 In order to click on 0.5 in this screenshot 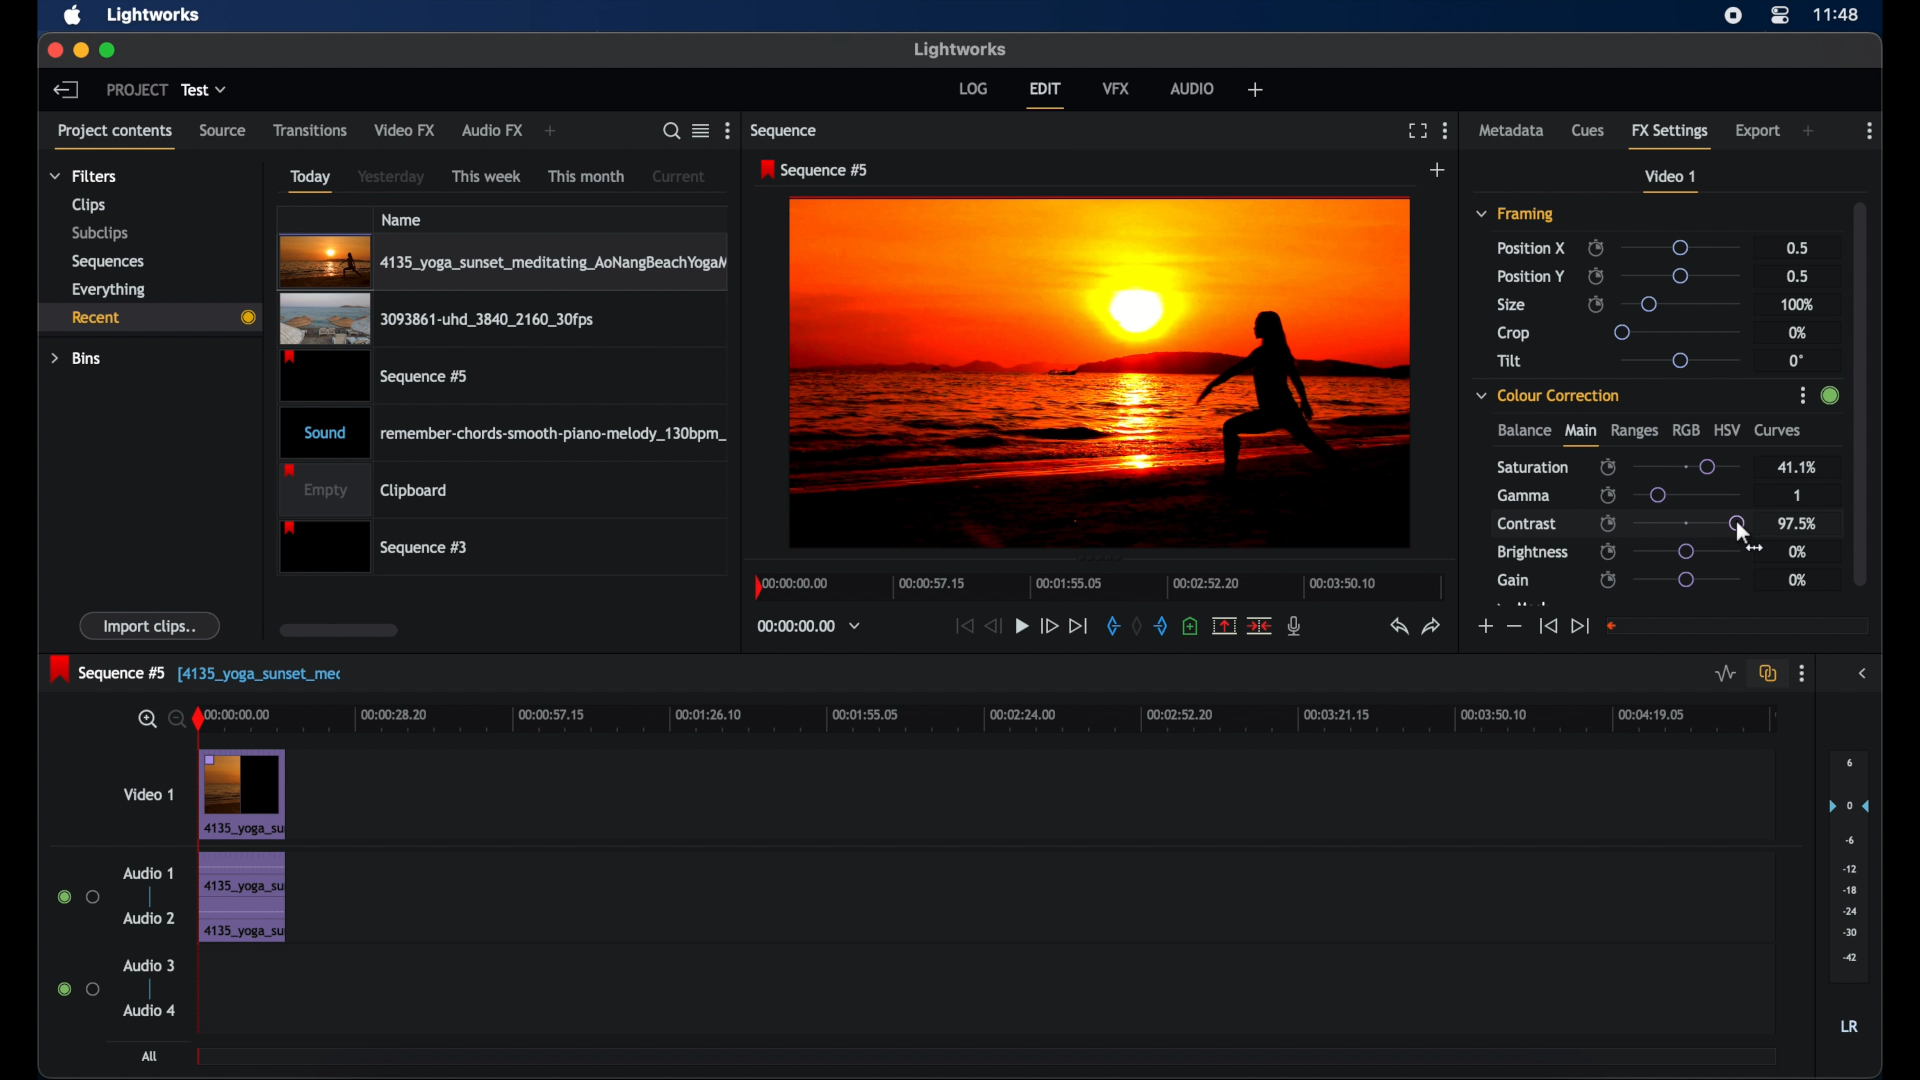, I will do `click(1795, 246)`.